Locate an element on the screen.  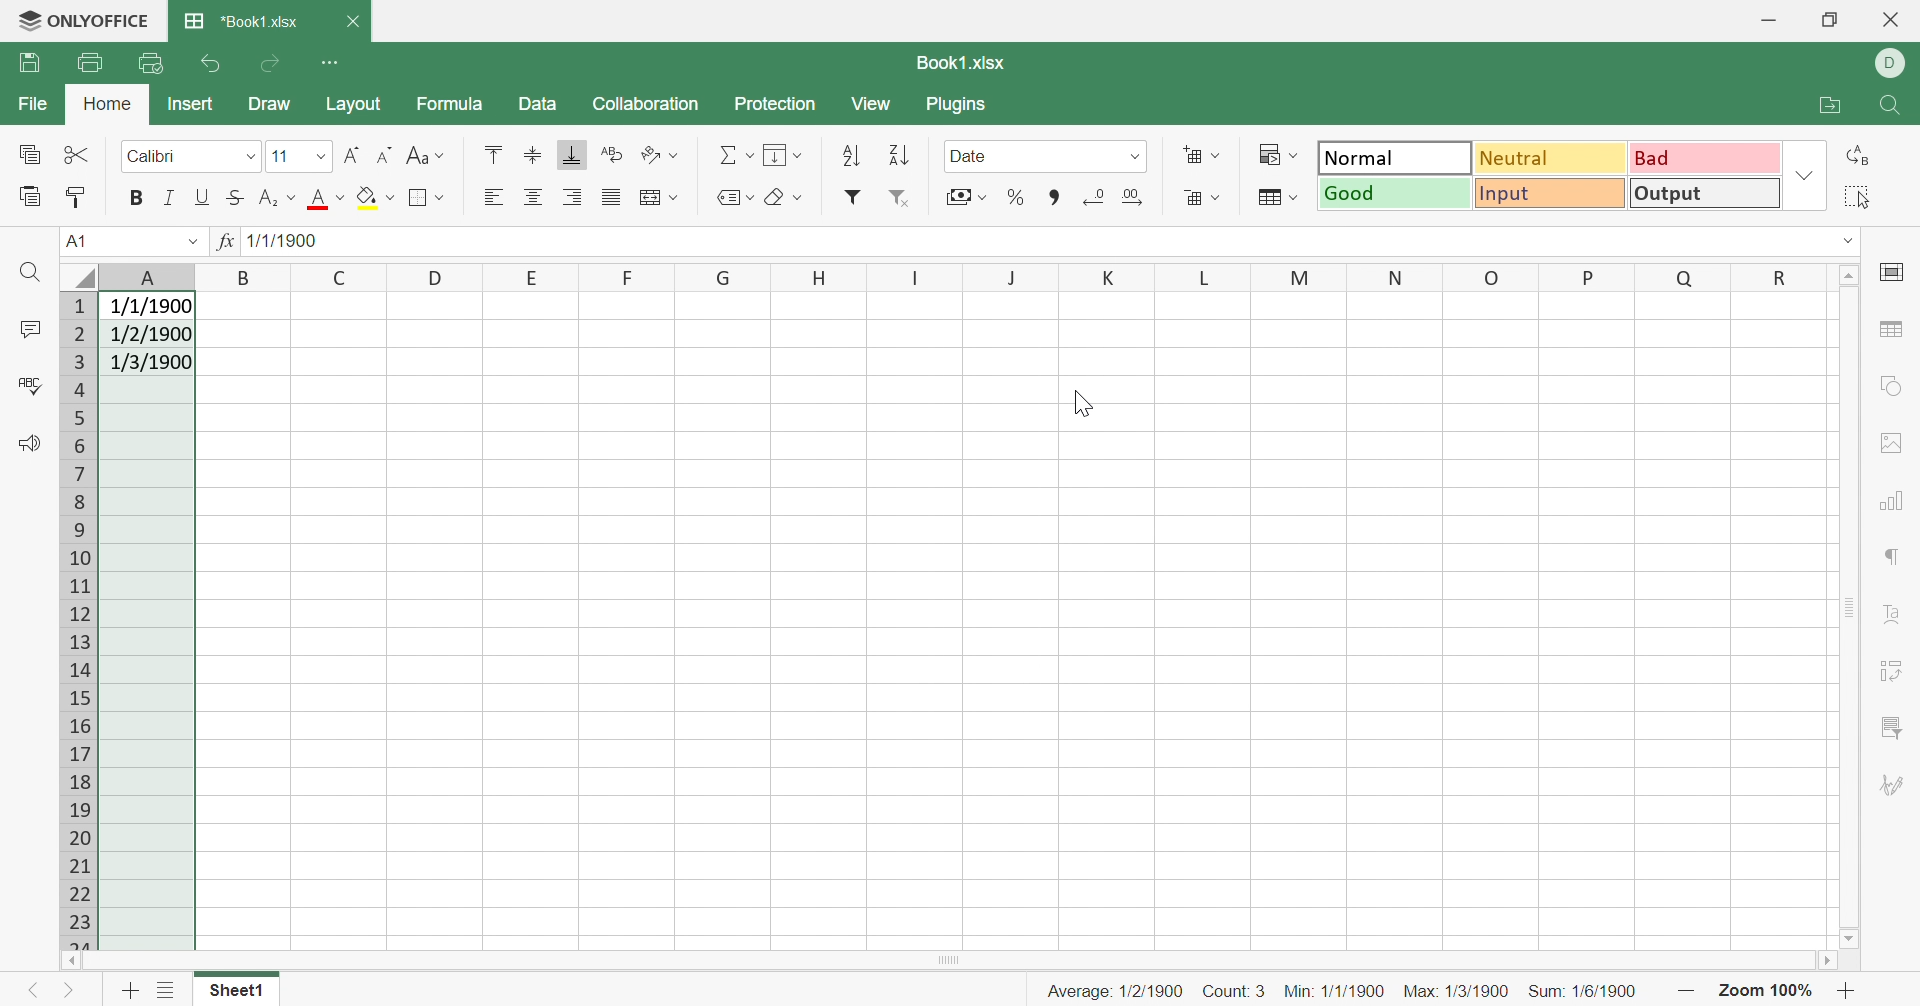
Cell settings is located at coordinates (1894, 270).